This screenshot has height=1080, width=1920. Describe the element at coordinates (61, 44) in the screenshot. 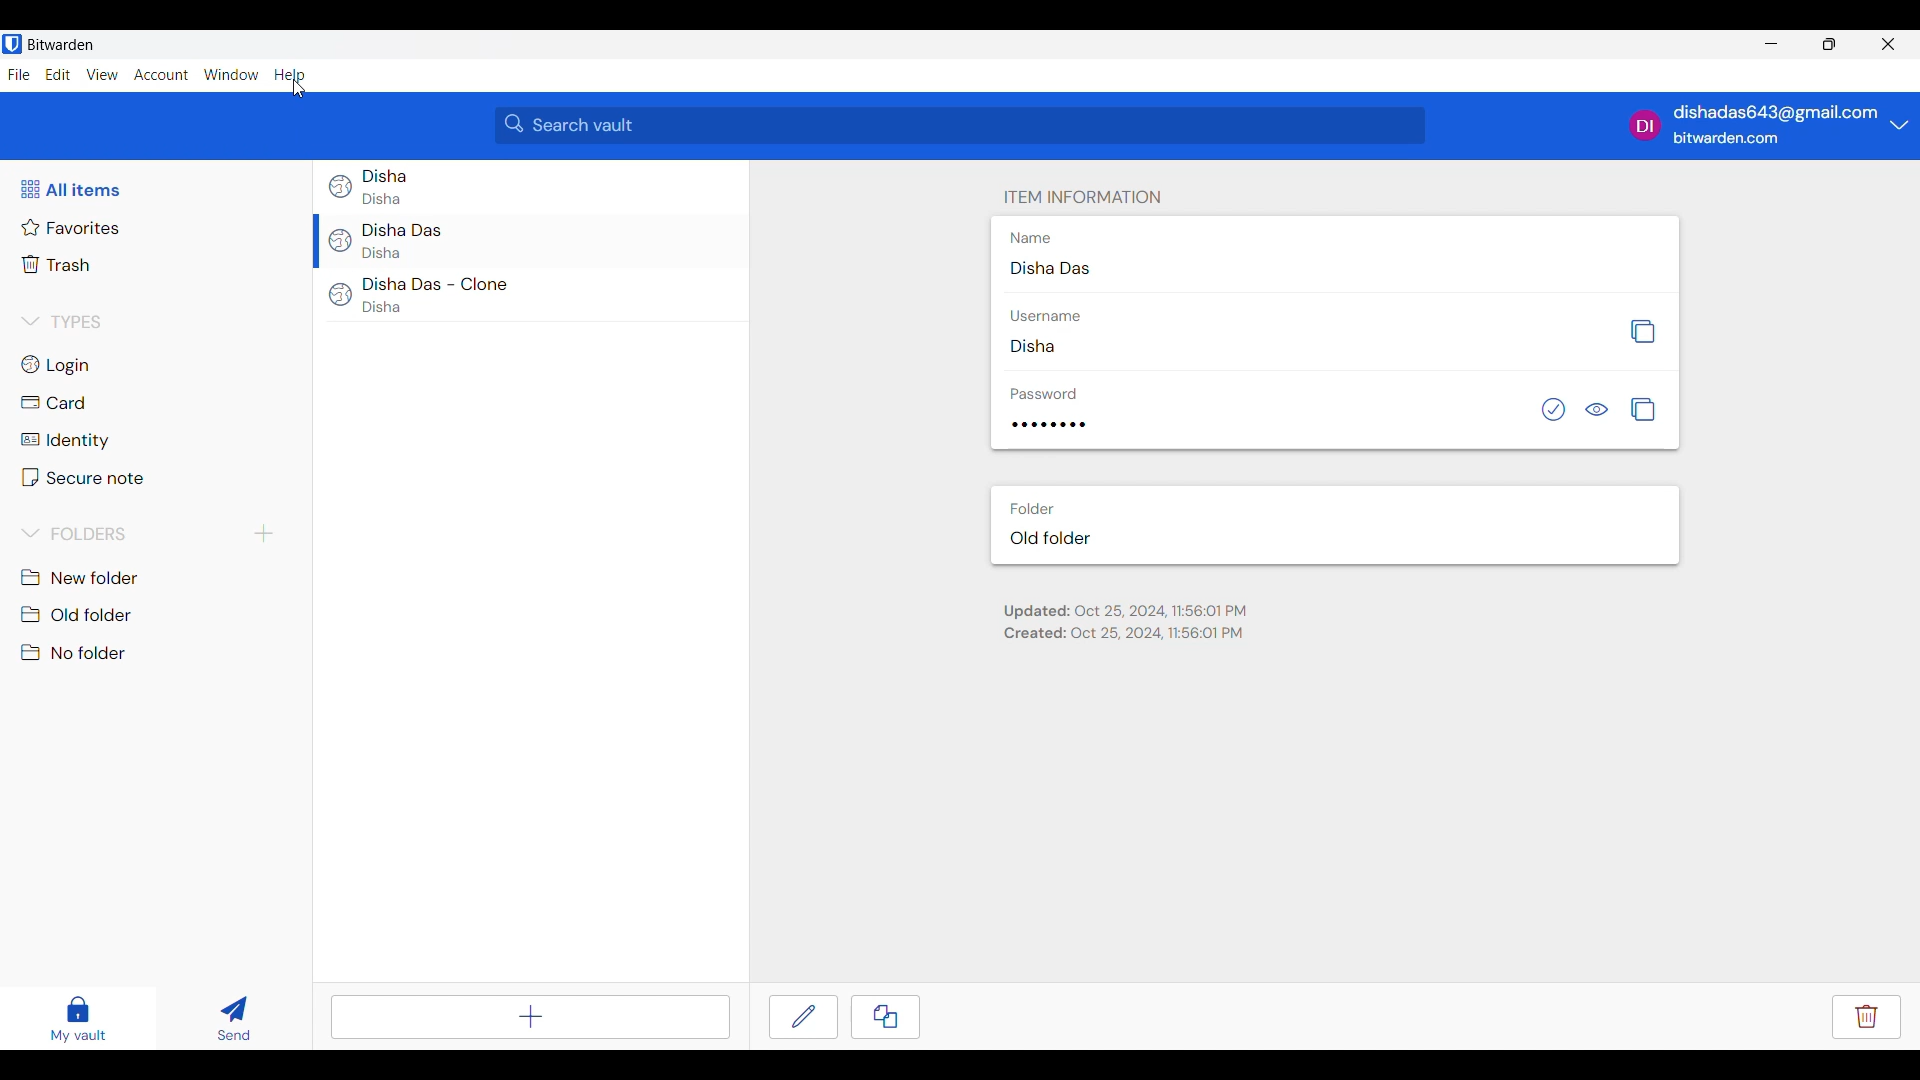

I see `Bitwarden` at that location.